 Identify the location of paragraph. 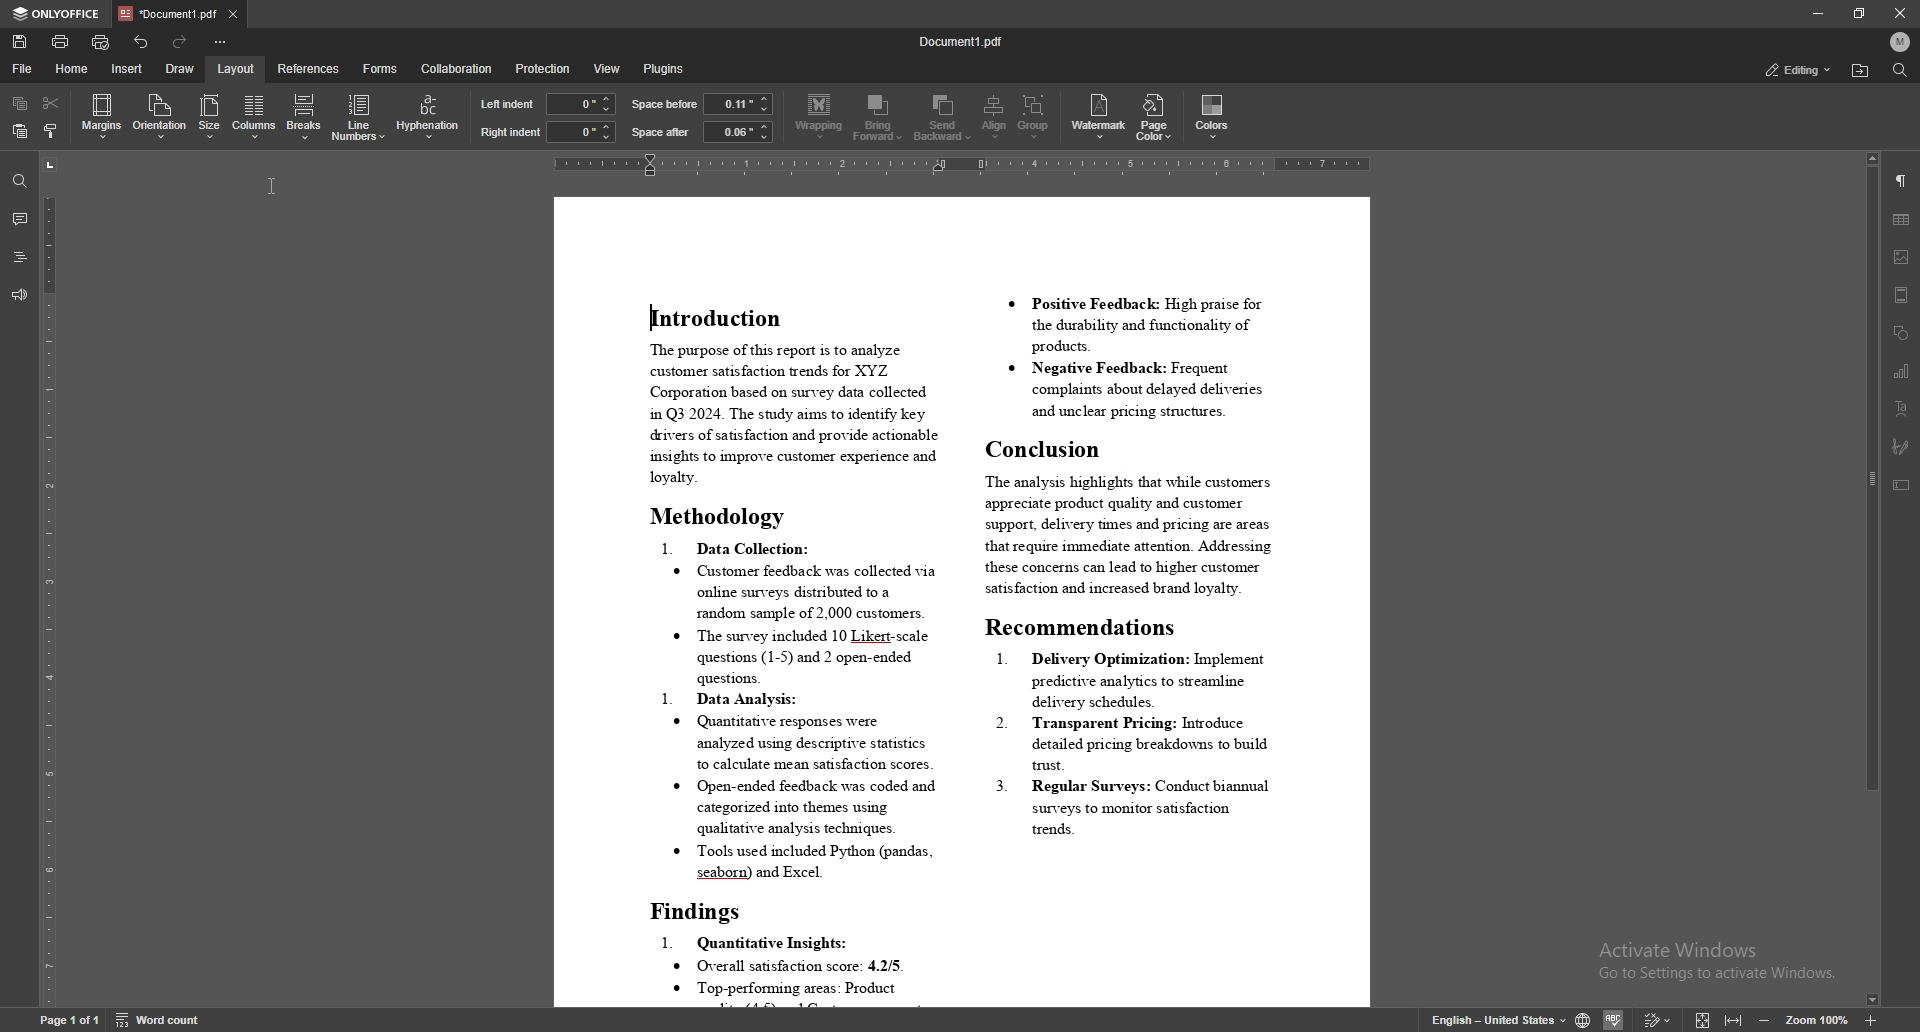
(1902, 180).